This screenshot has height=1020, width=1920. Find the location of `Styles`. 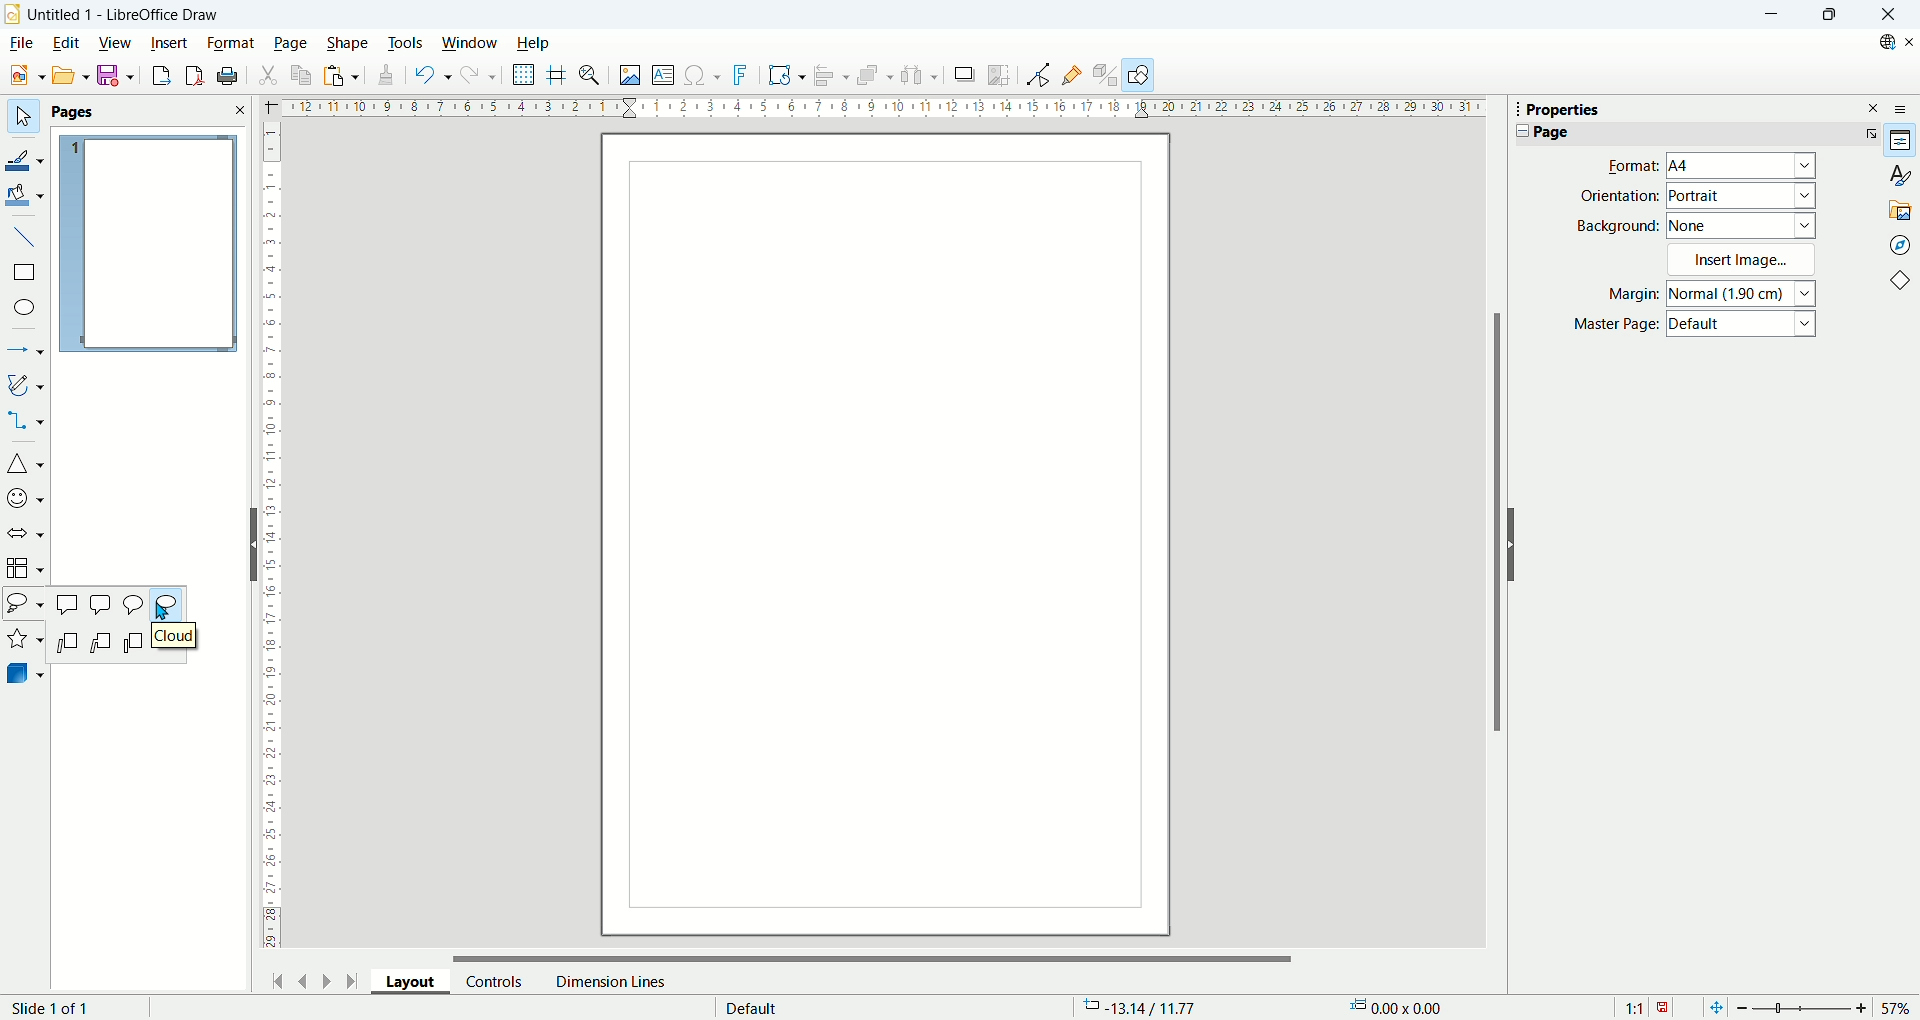

Styles is located at coordinates (1900, 175).